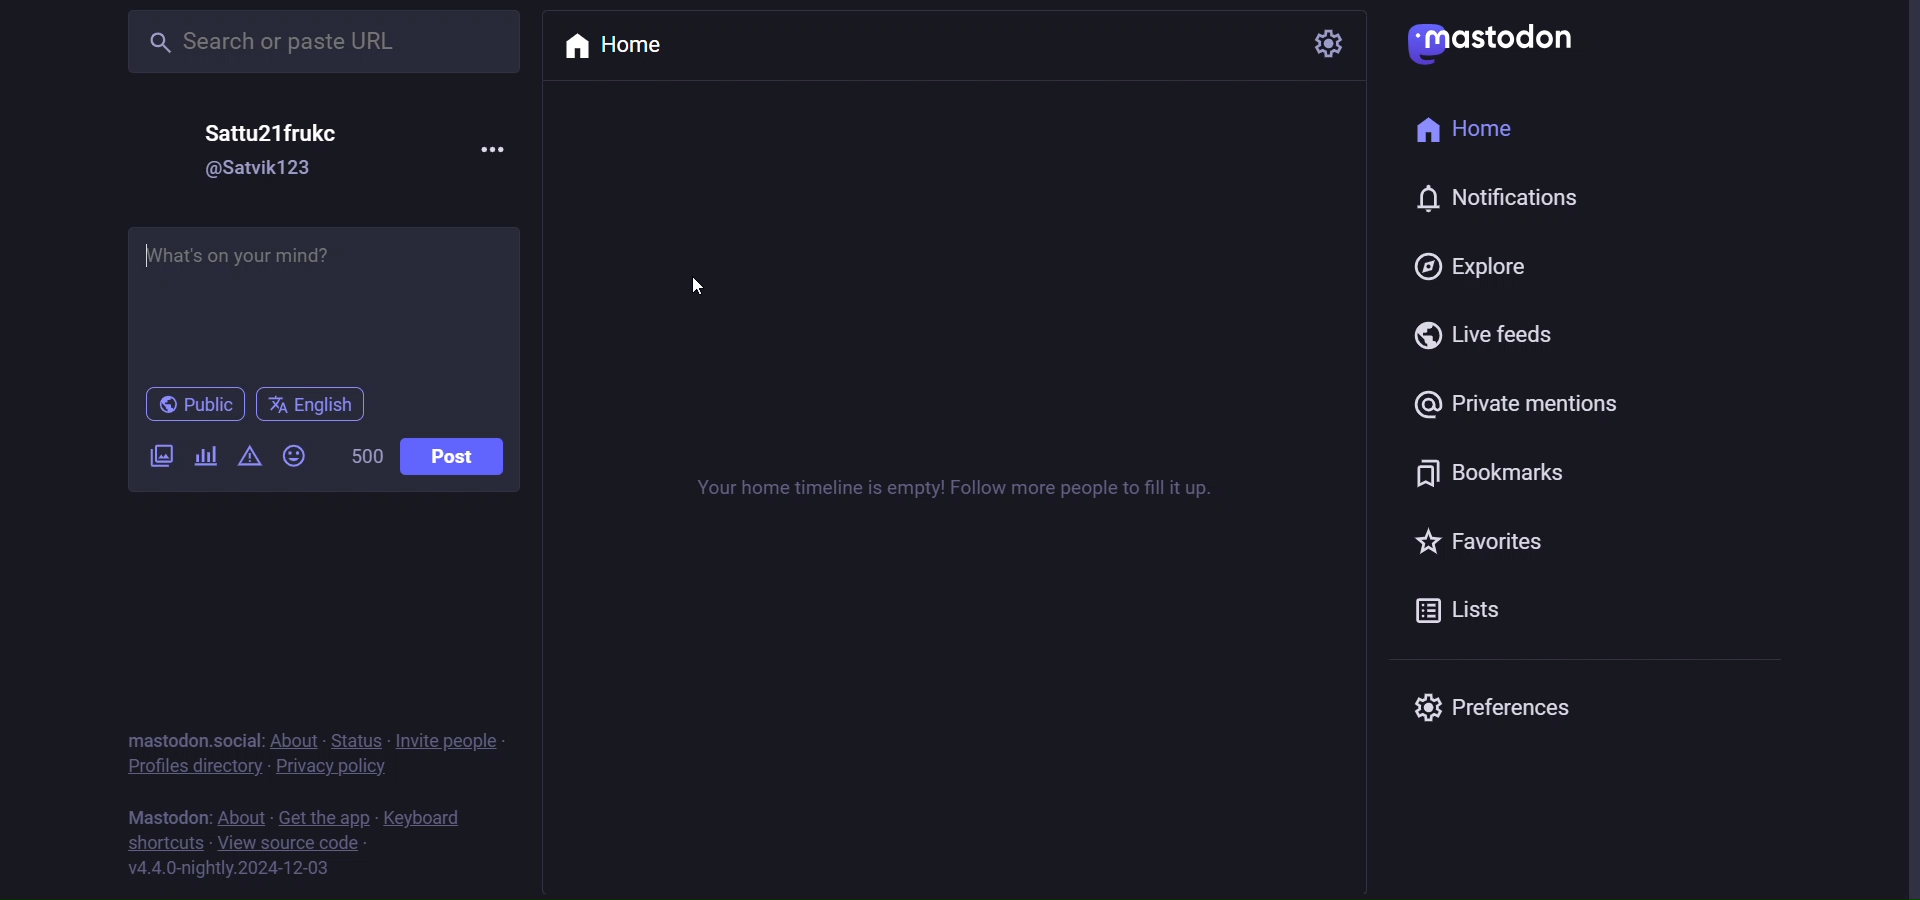 The height and width of the screenshot is (900, 1920). I want to click on home, so click(1482, 127).